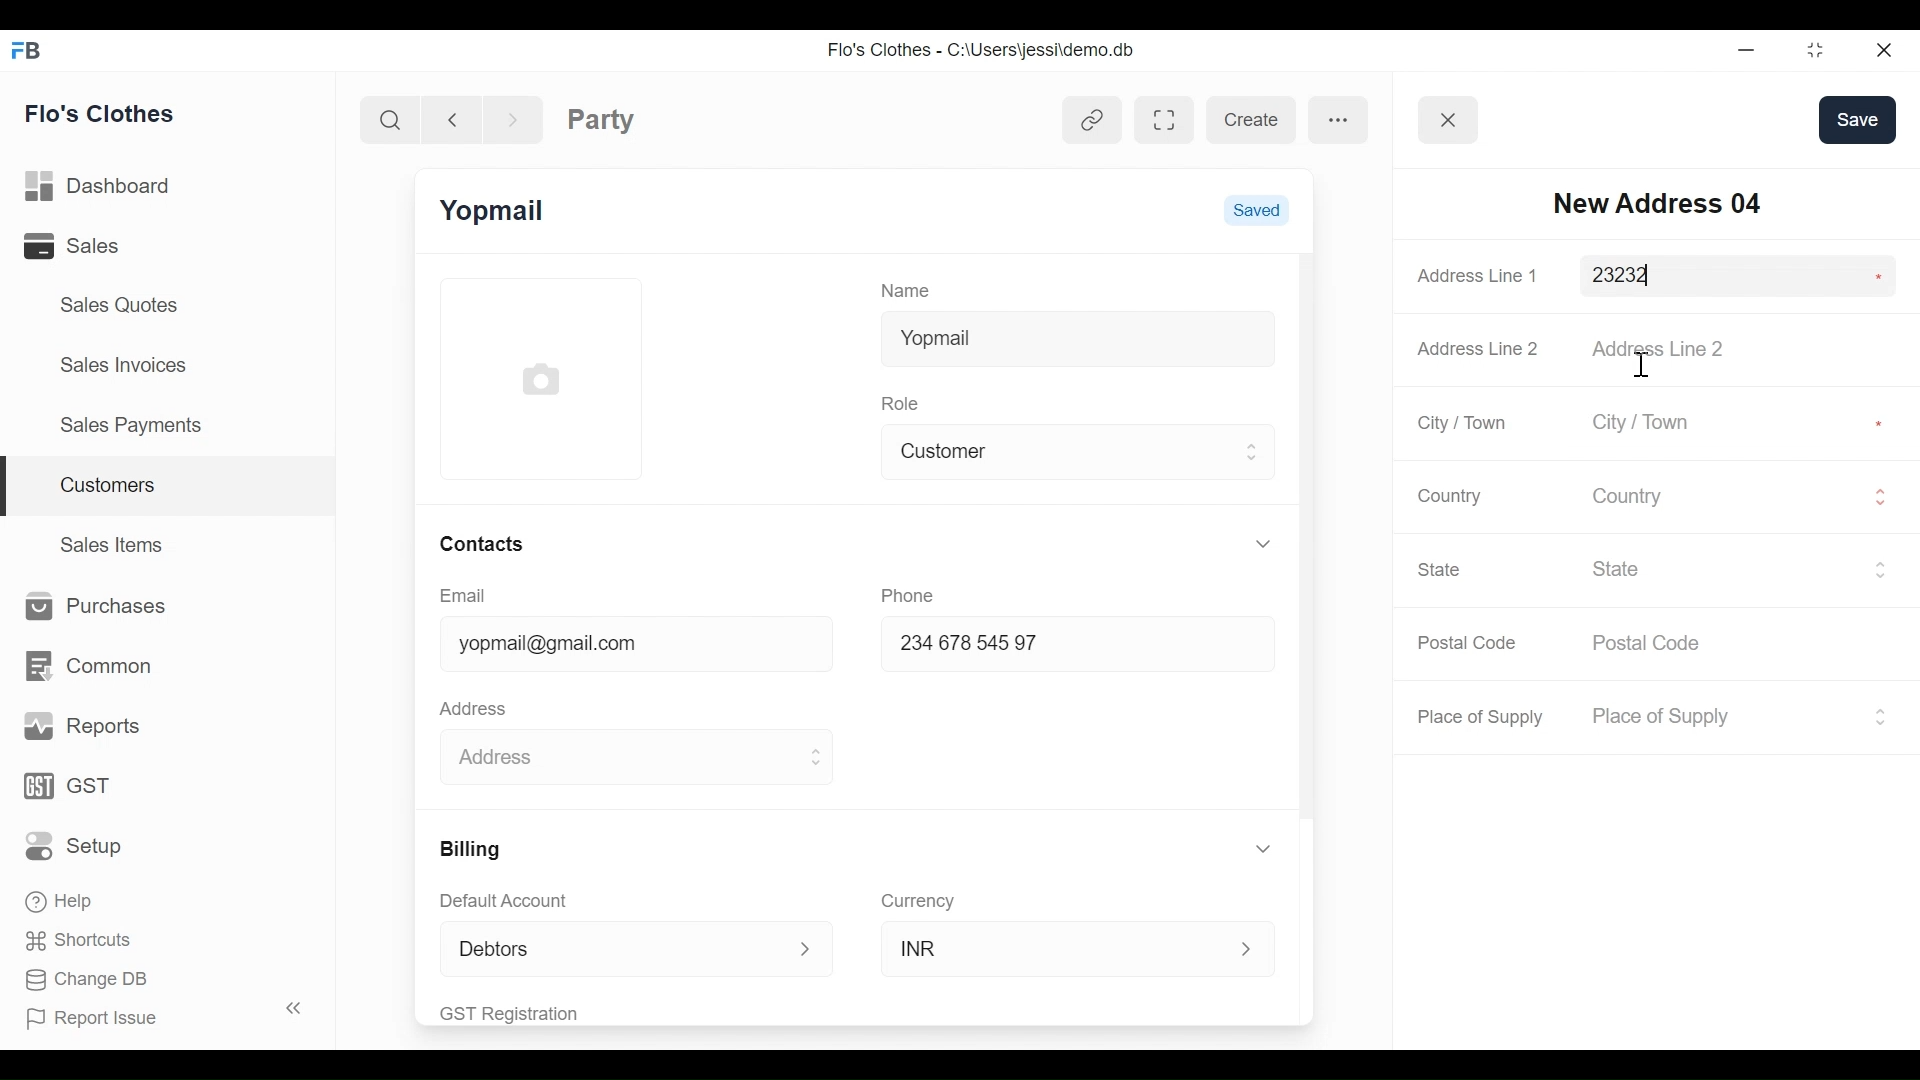 The height and width of the screenshot is (1080, 1920). I want to click on Toggle between form and full width view, so click(1165, 120).